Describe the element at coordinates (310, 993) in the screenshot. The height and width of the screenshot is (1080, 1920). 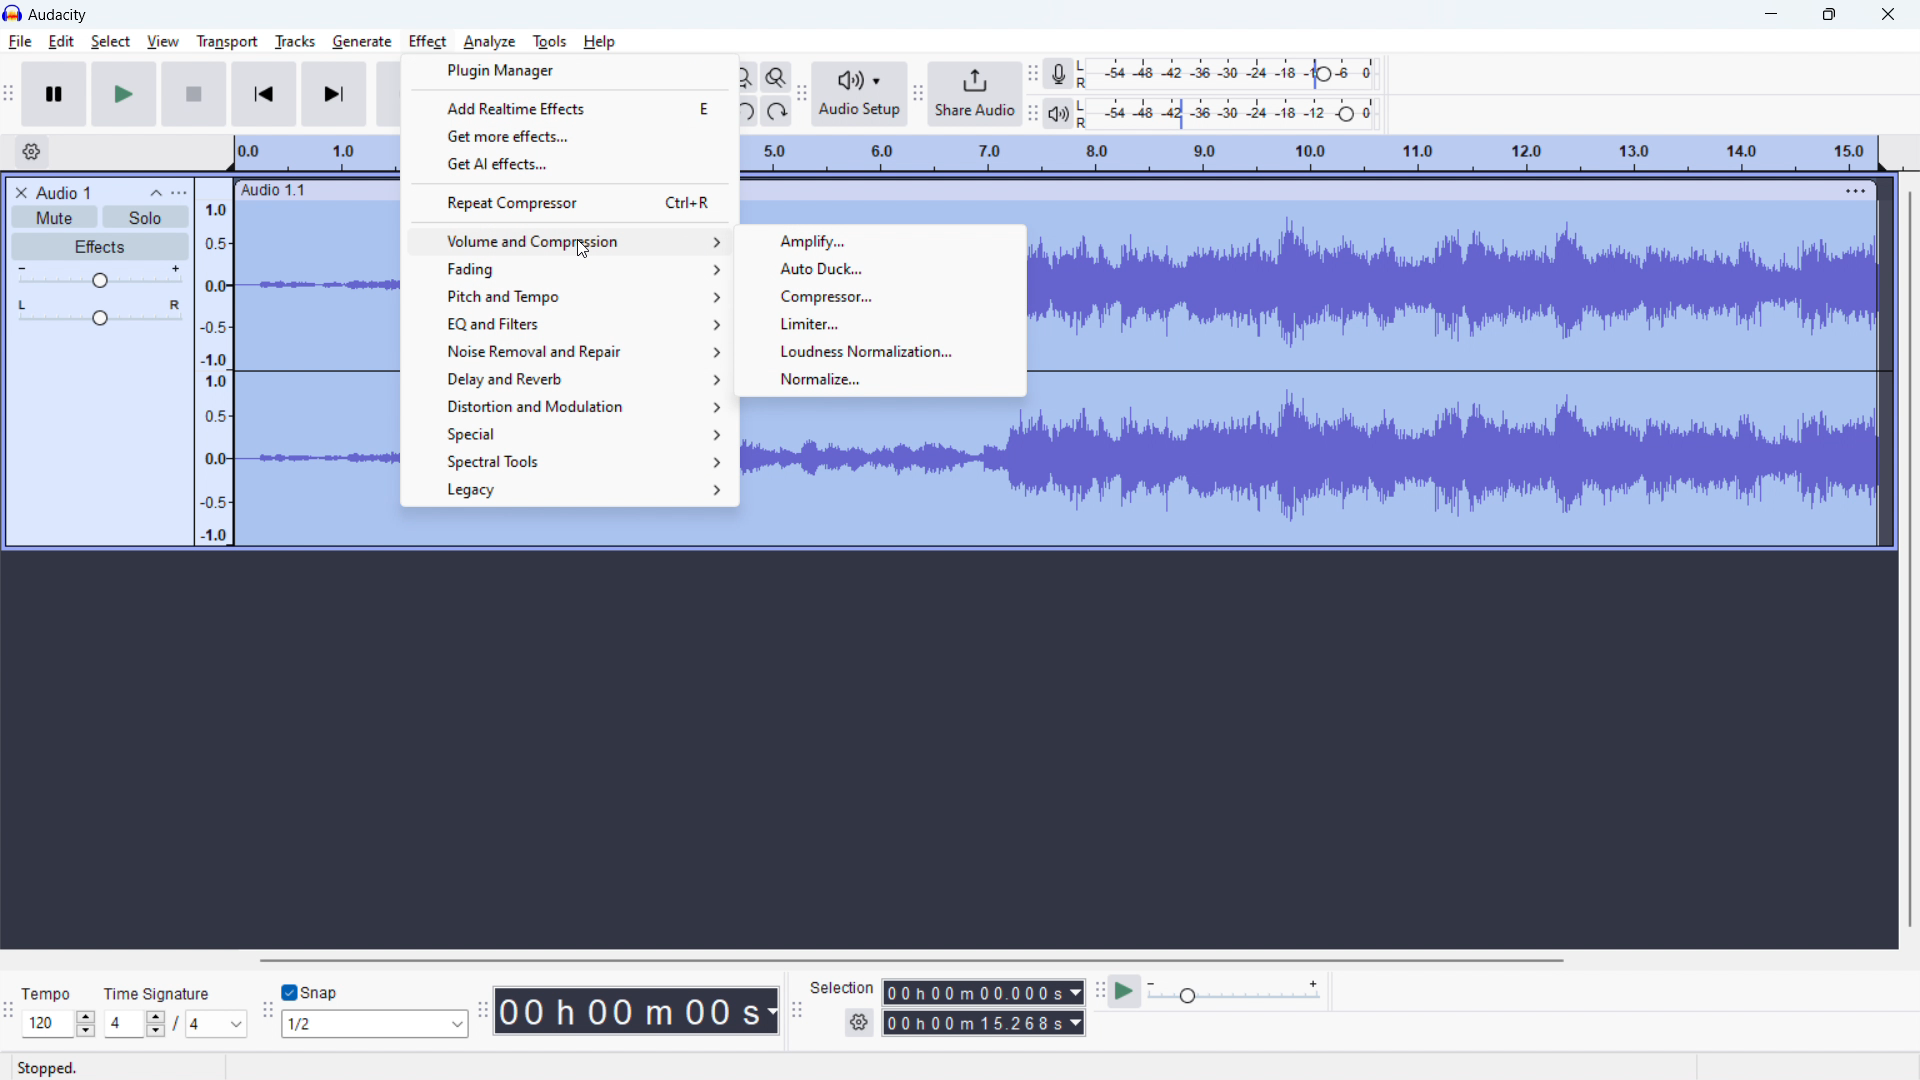
I see `toggle snap` at that location.